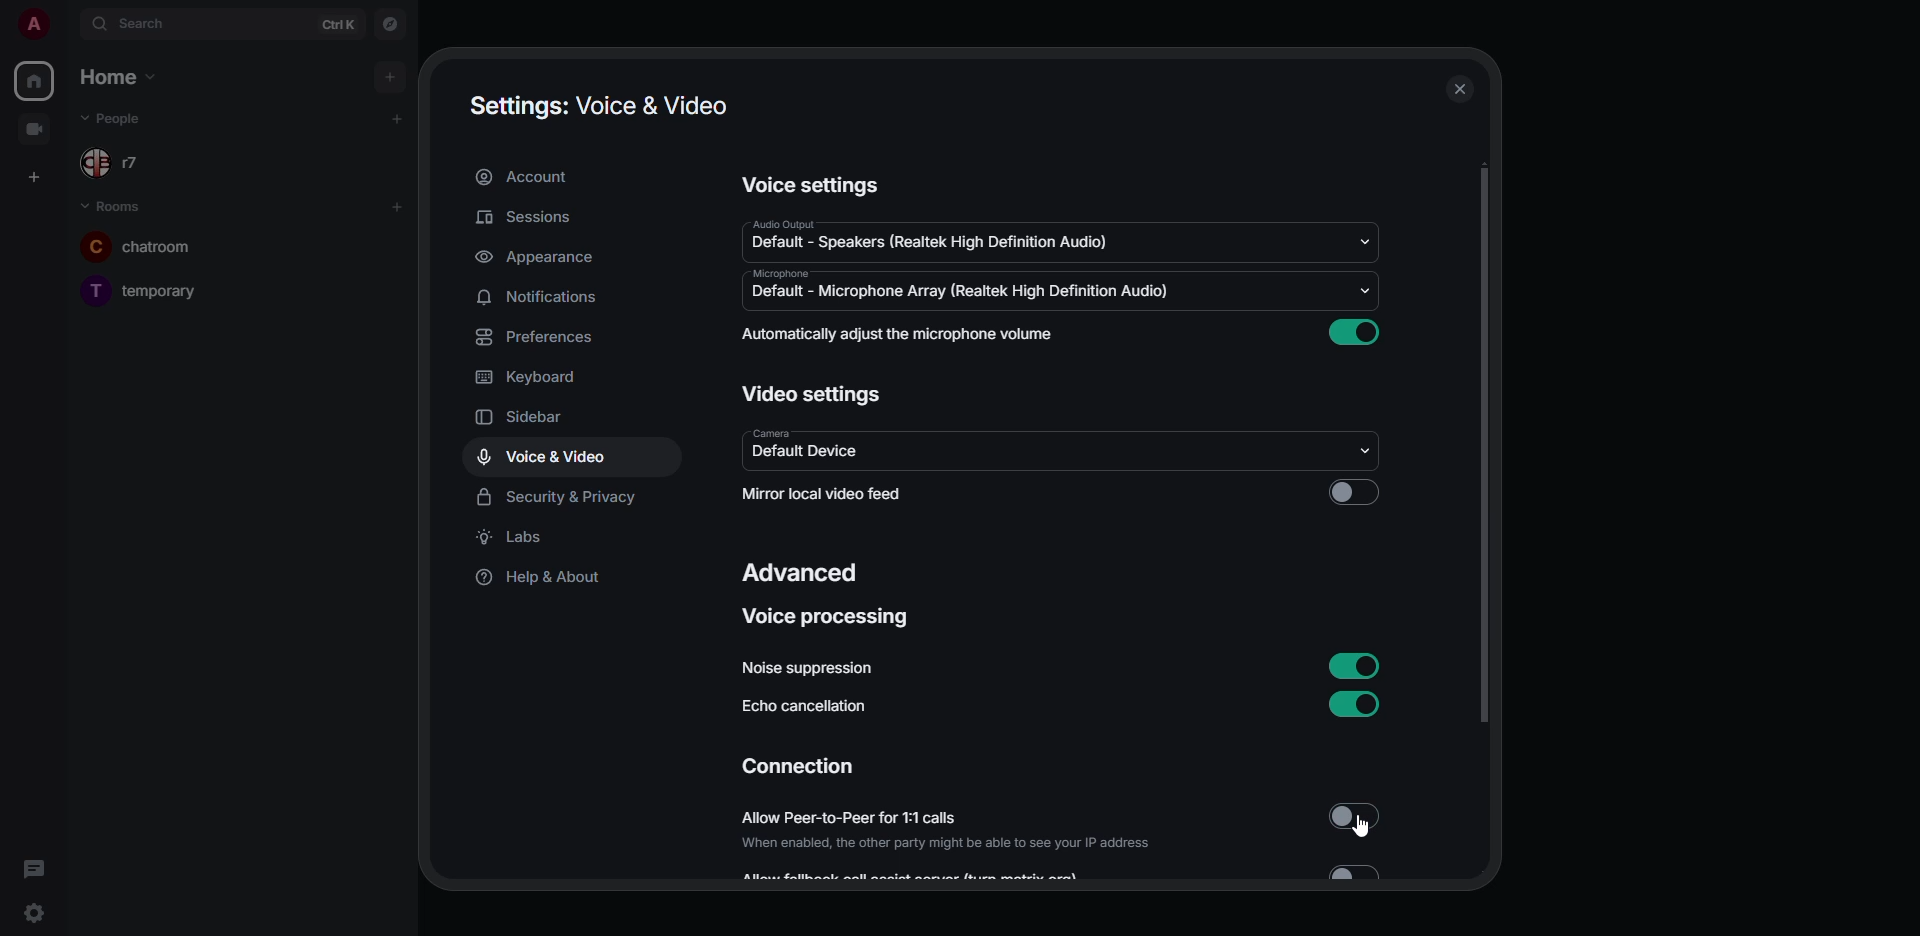 Image resolution: width=1920 pixels, height=936 pixels. Describe the element at coordinates (812, 392) in the screenshot. I see `video settings` at that location.